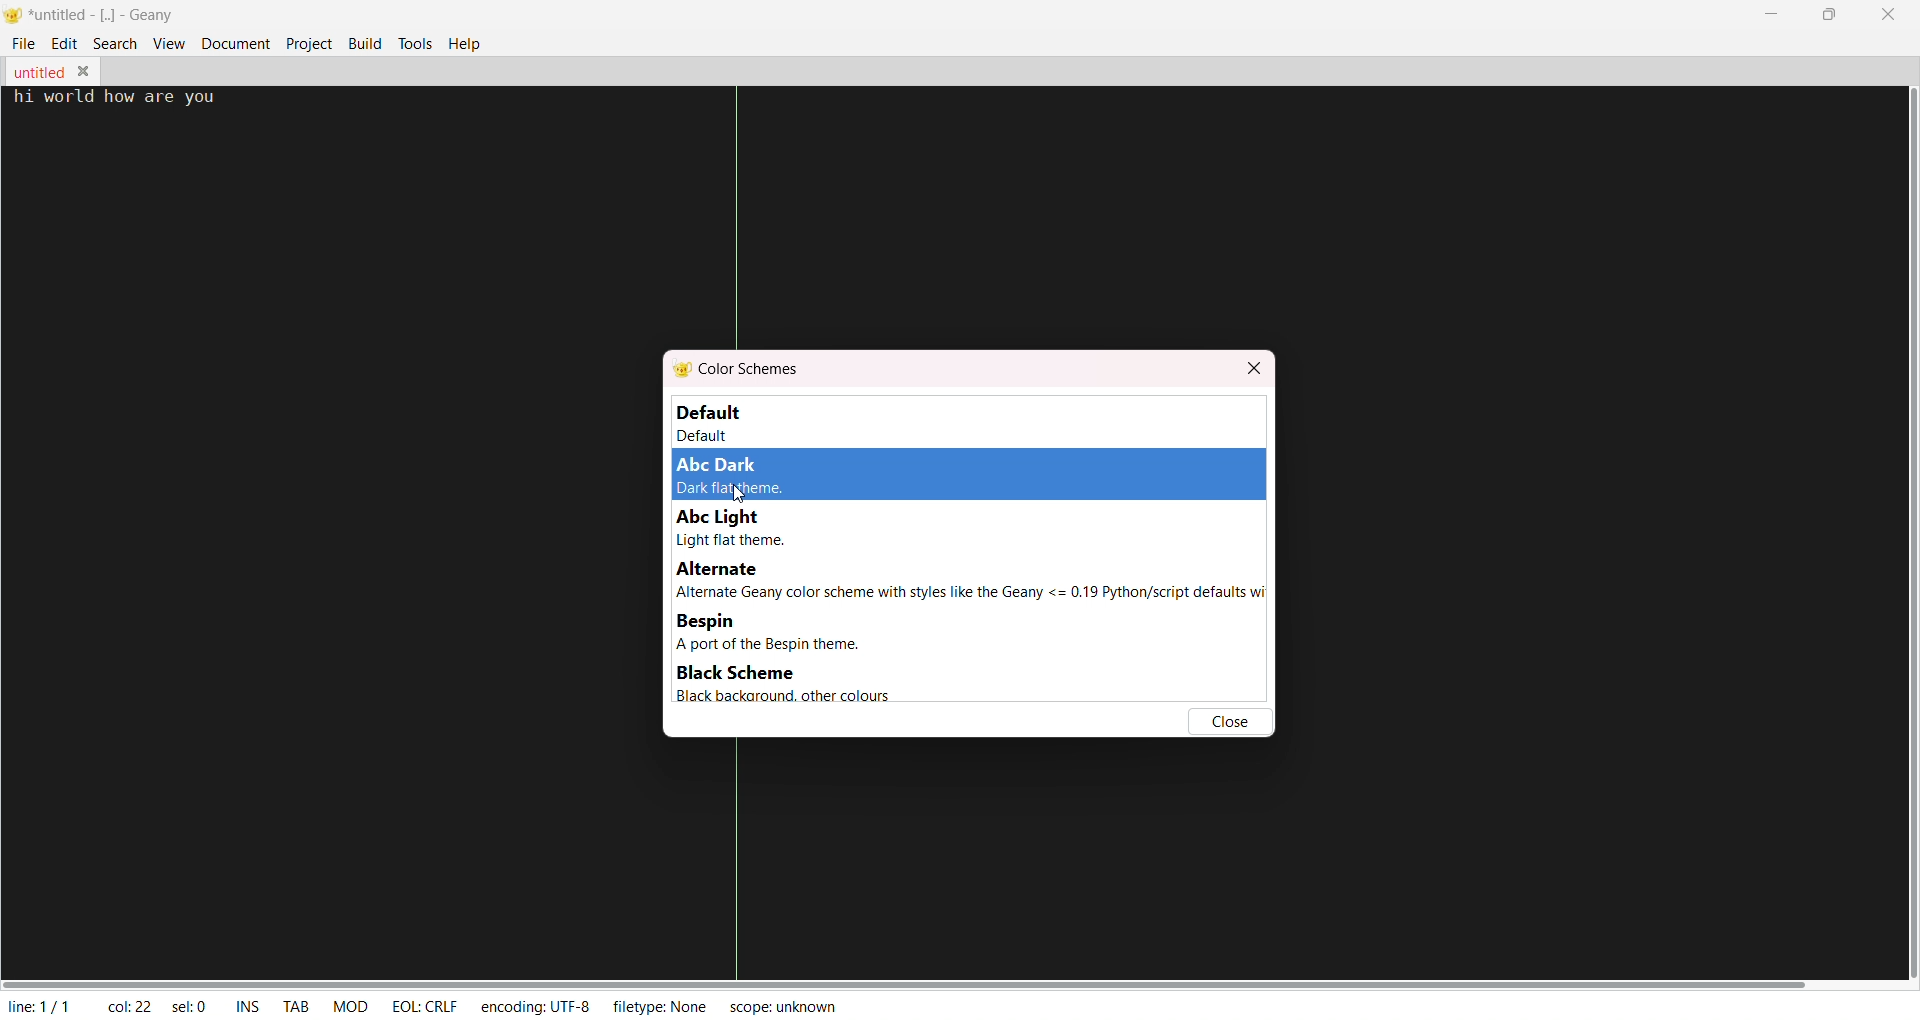 This screenshot has width=1920, height=1020. I want to click on edit, so click(63, 43).